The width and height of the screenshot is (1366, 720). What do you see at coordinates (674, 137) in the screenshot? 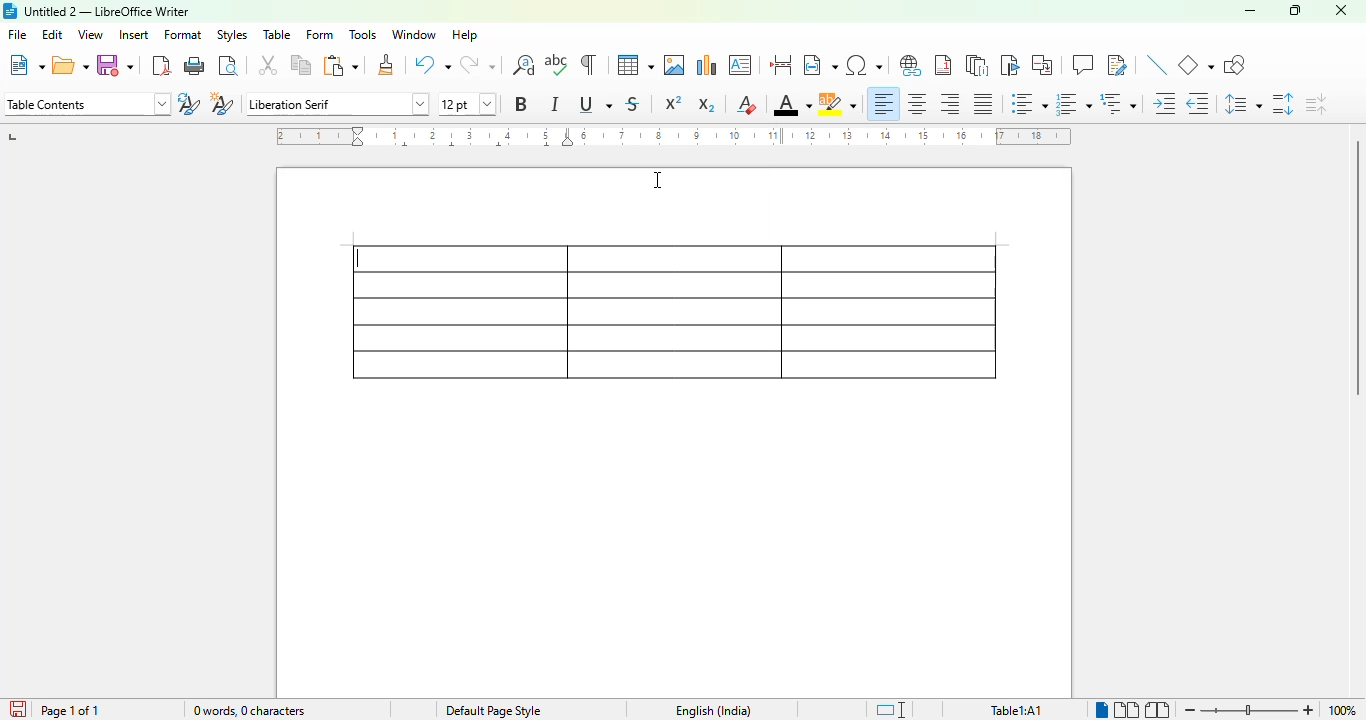
I see `ruler` at bounding box center [674, 137].